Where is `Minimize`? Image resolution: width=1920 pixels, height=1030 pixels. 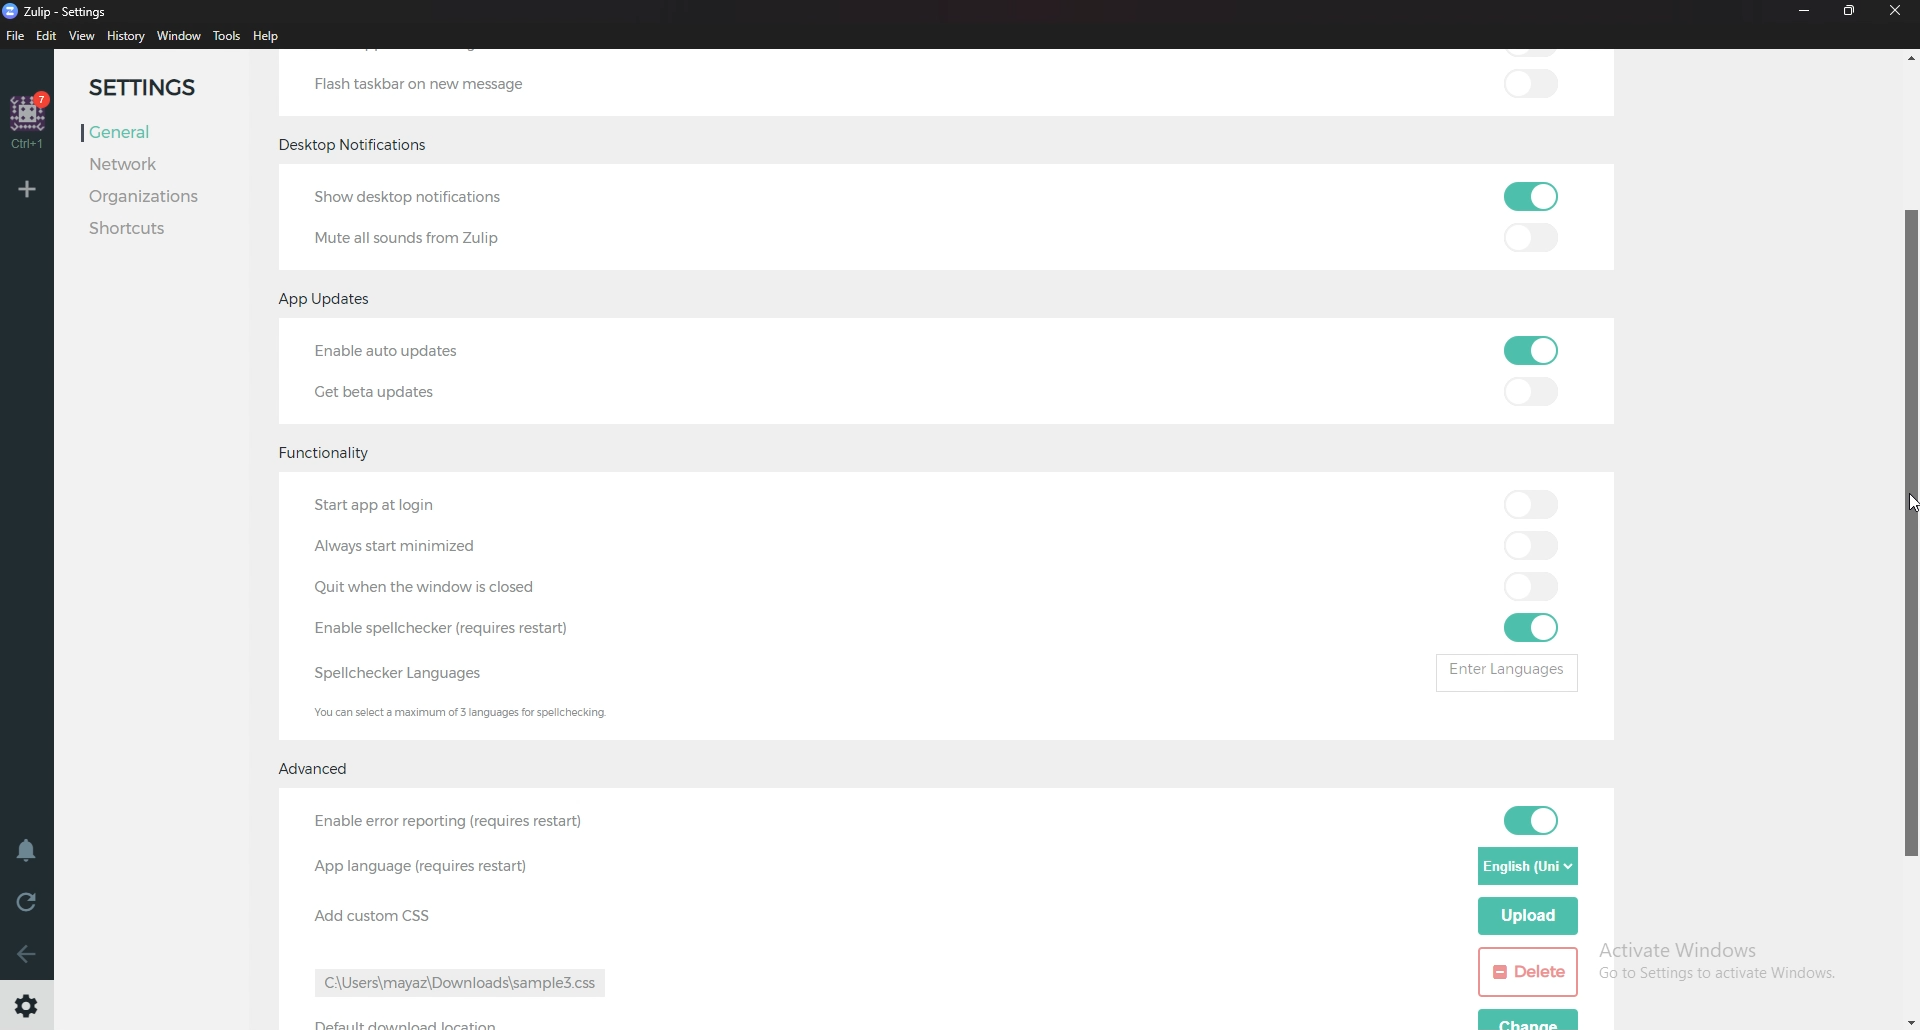 Minimize is located at coordinates (1806, 11).